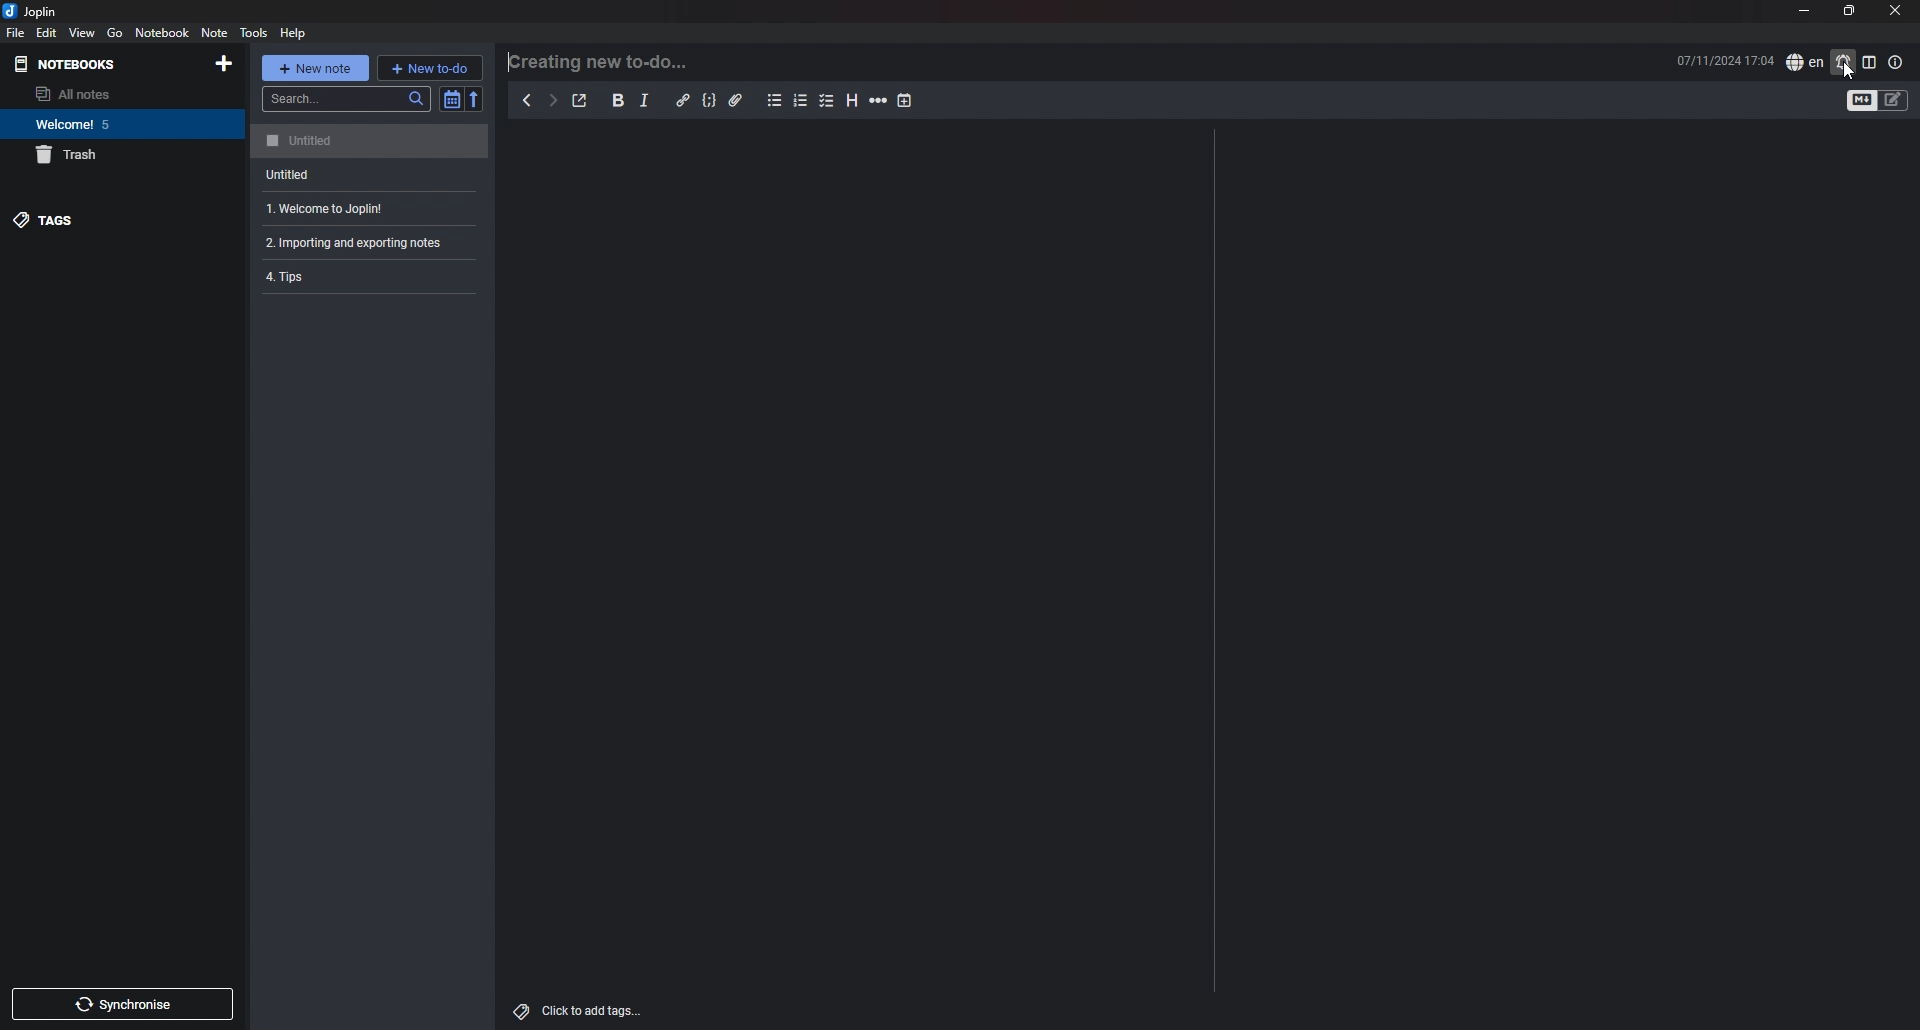 Image resolution: width=1920 pixels, height=1030 pixels. Describe the element at coordinates (214, 33) in the screenshot. I see `note` at that location.